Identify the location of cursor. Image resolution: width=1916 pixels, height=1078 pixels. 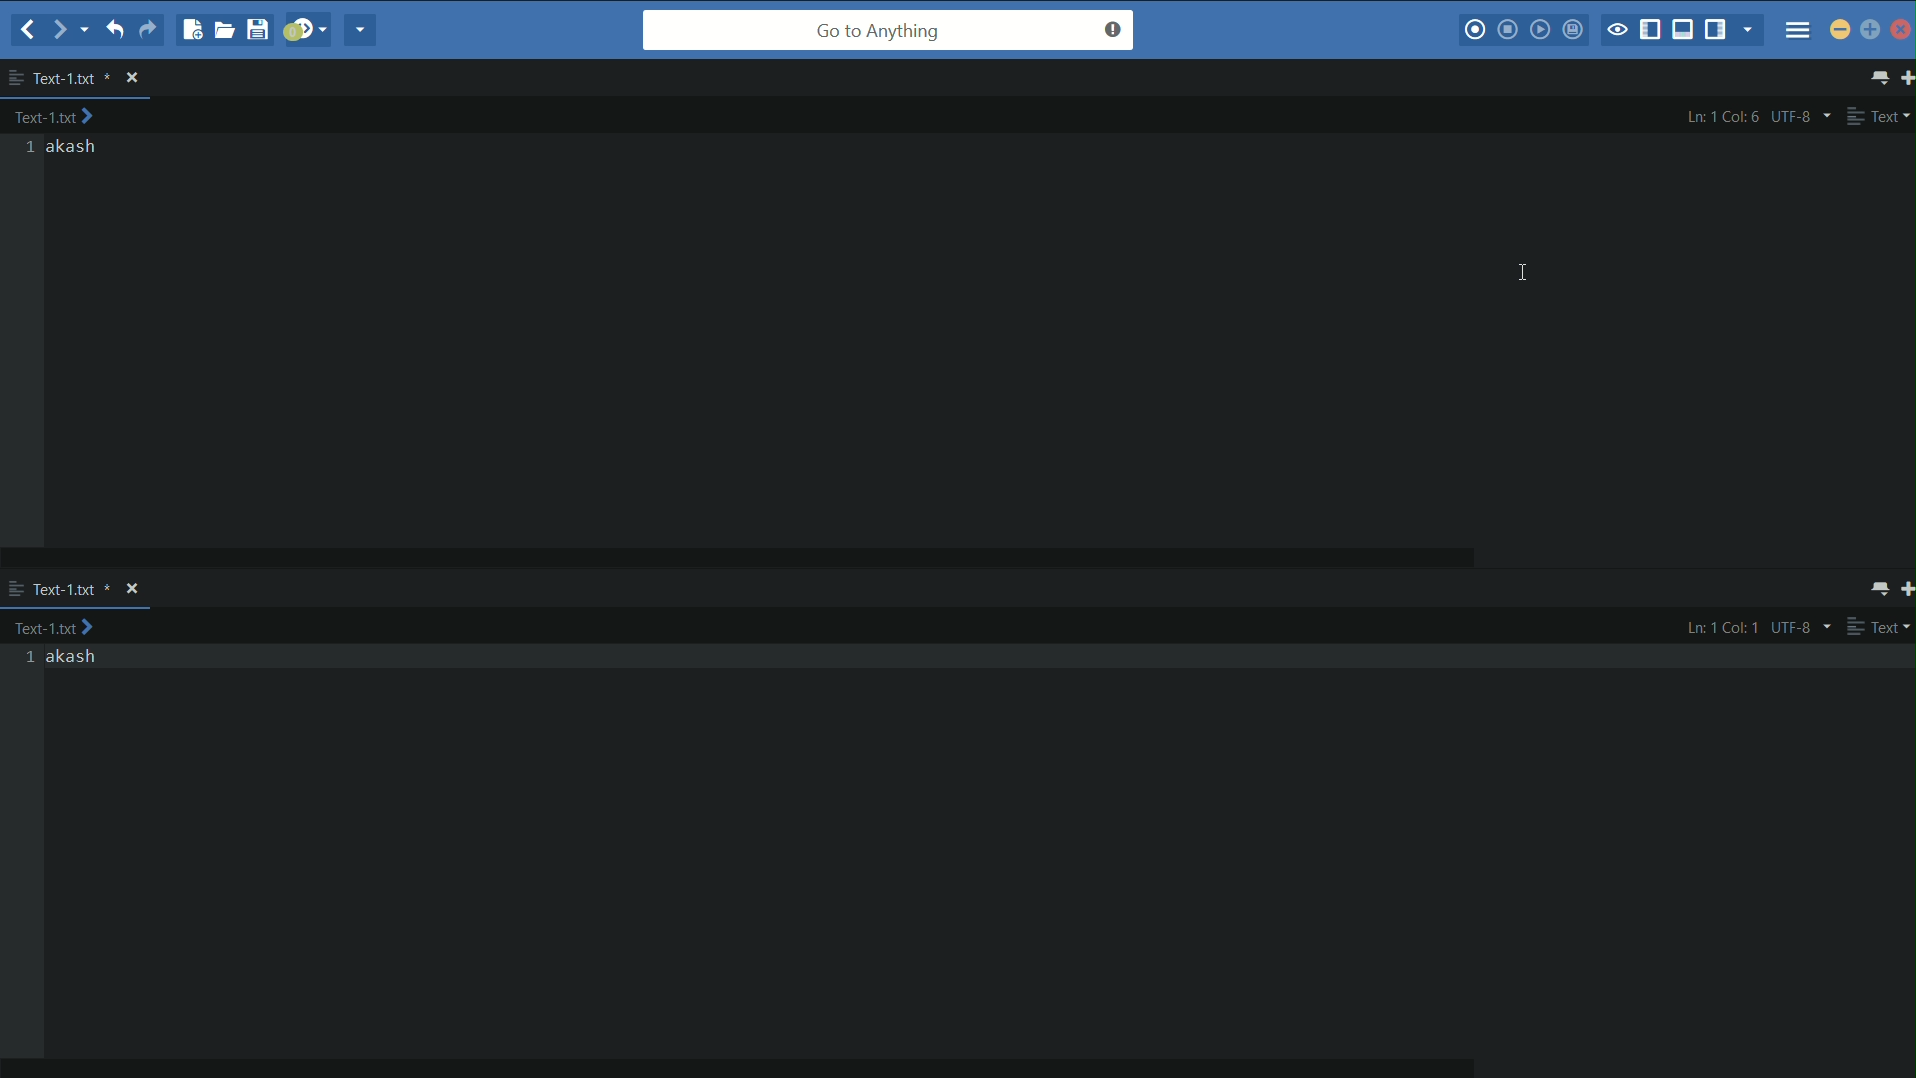
(1523, 272).